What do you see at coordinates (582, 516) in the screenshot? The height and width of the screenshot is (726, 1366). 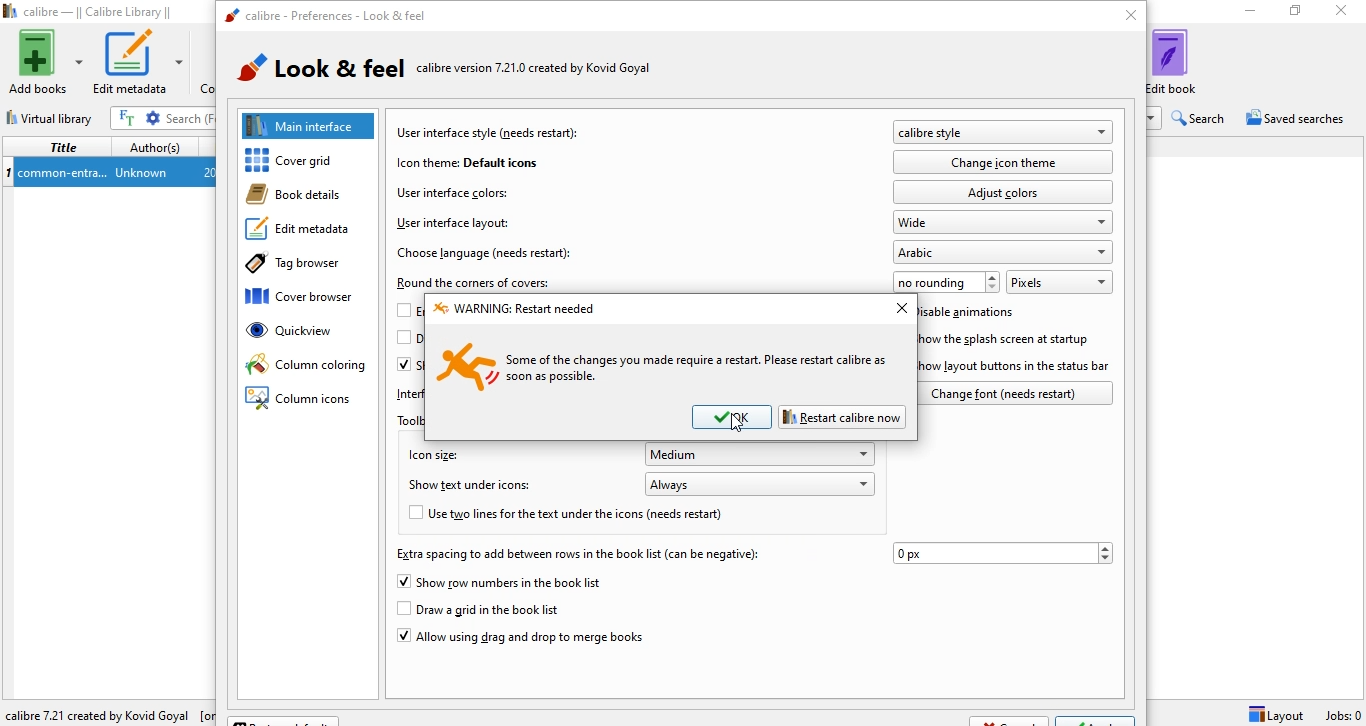 I see `use two lines for the text under the icons (needs restart))` at bounding box center [582, 516].